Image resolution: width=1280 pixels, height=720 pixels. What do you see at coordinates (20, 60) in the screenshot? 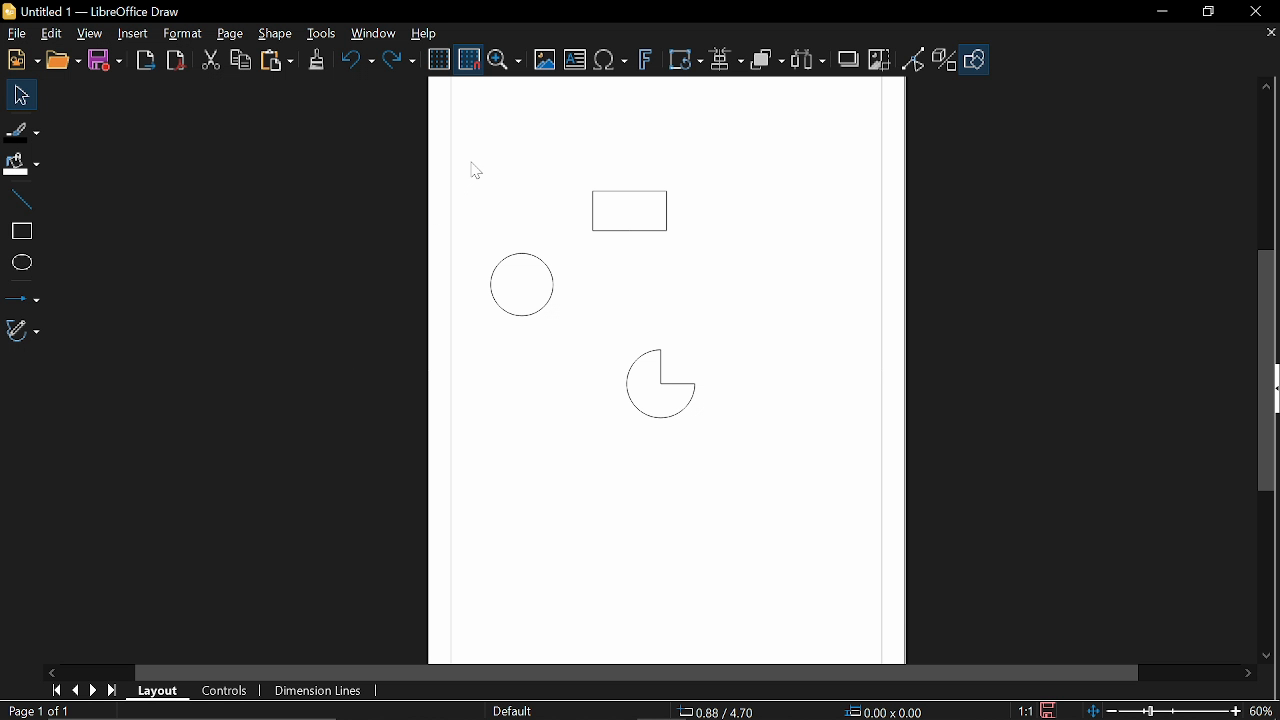
I see `New` at bounding box center [20, 60].